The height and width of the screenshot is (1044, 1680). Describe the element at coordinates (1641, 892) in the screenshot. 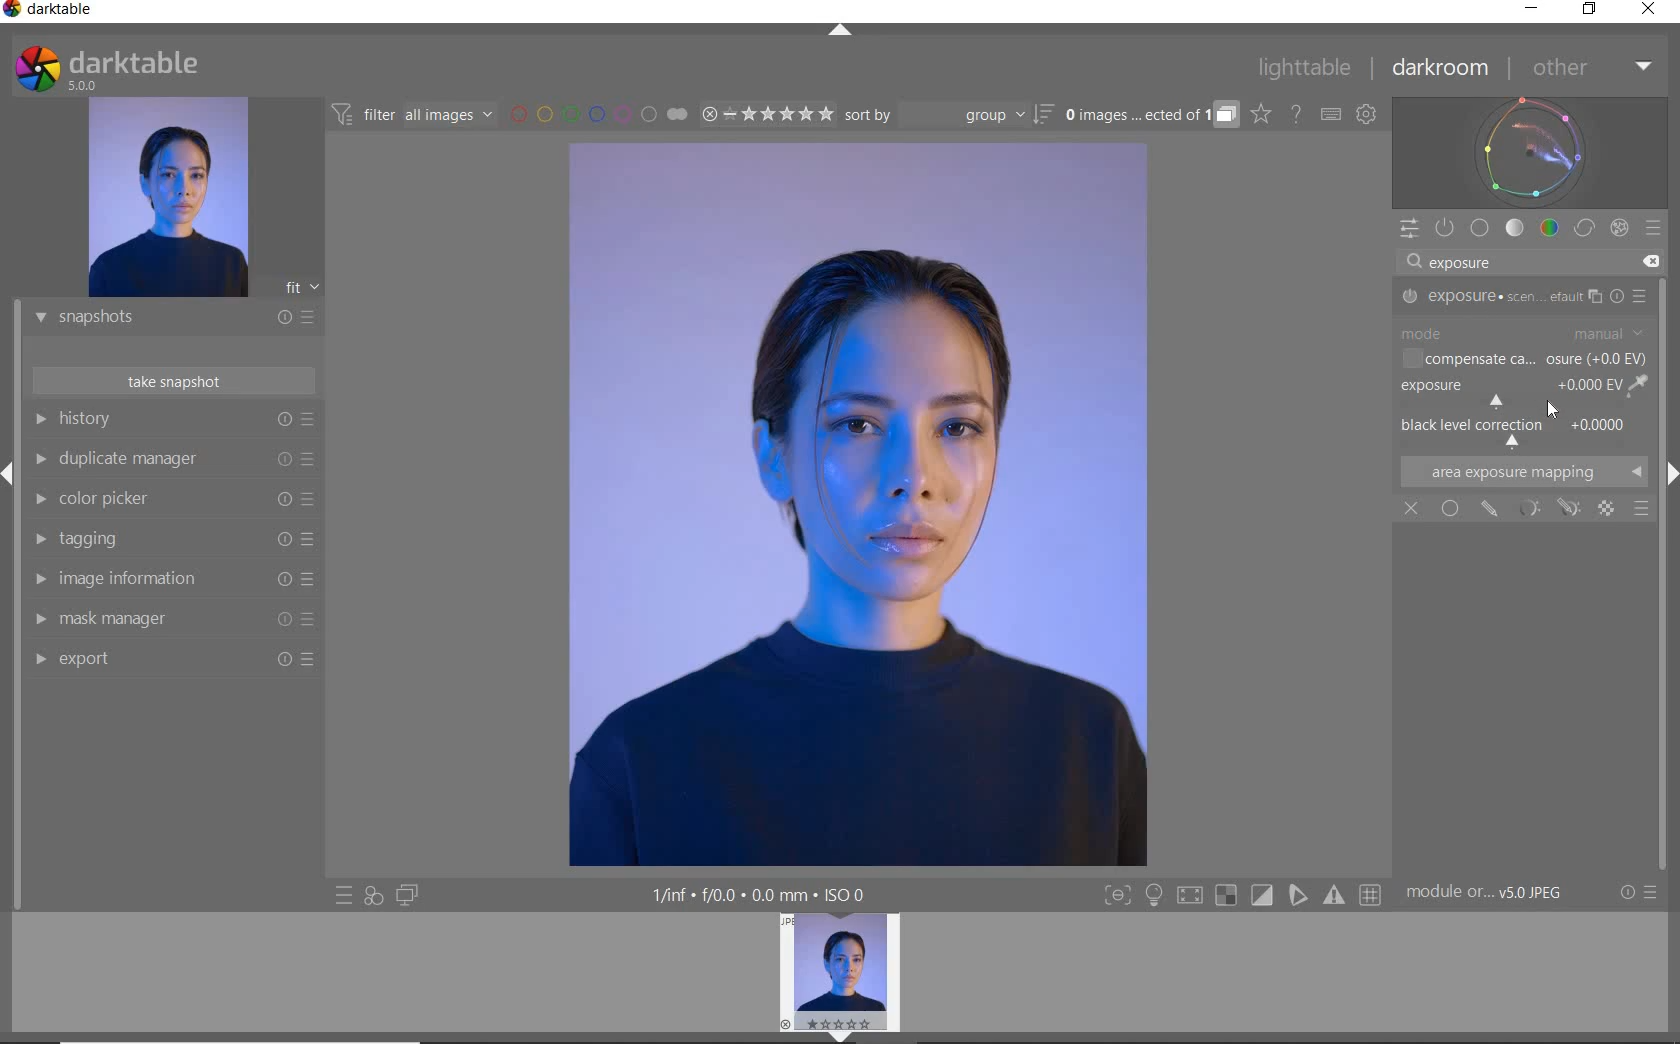

I see `RESET OR PRESETS & PREFERENCES` at that location.